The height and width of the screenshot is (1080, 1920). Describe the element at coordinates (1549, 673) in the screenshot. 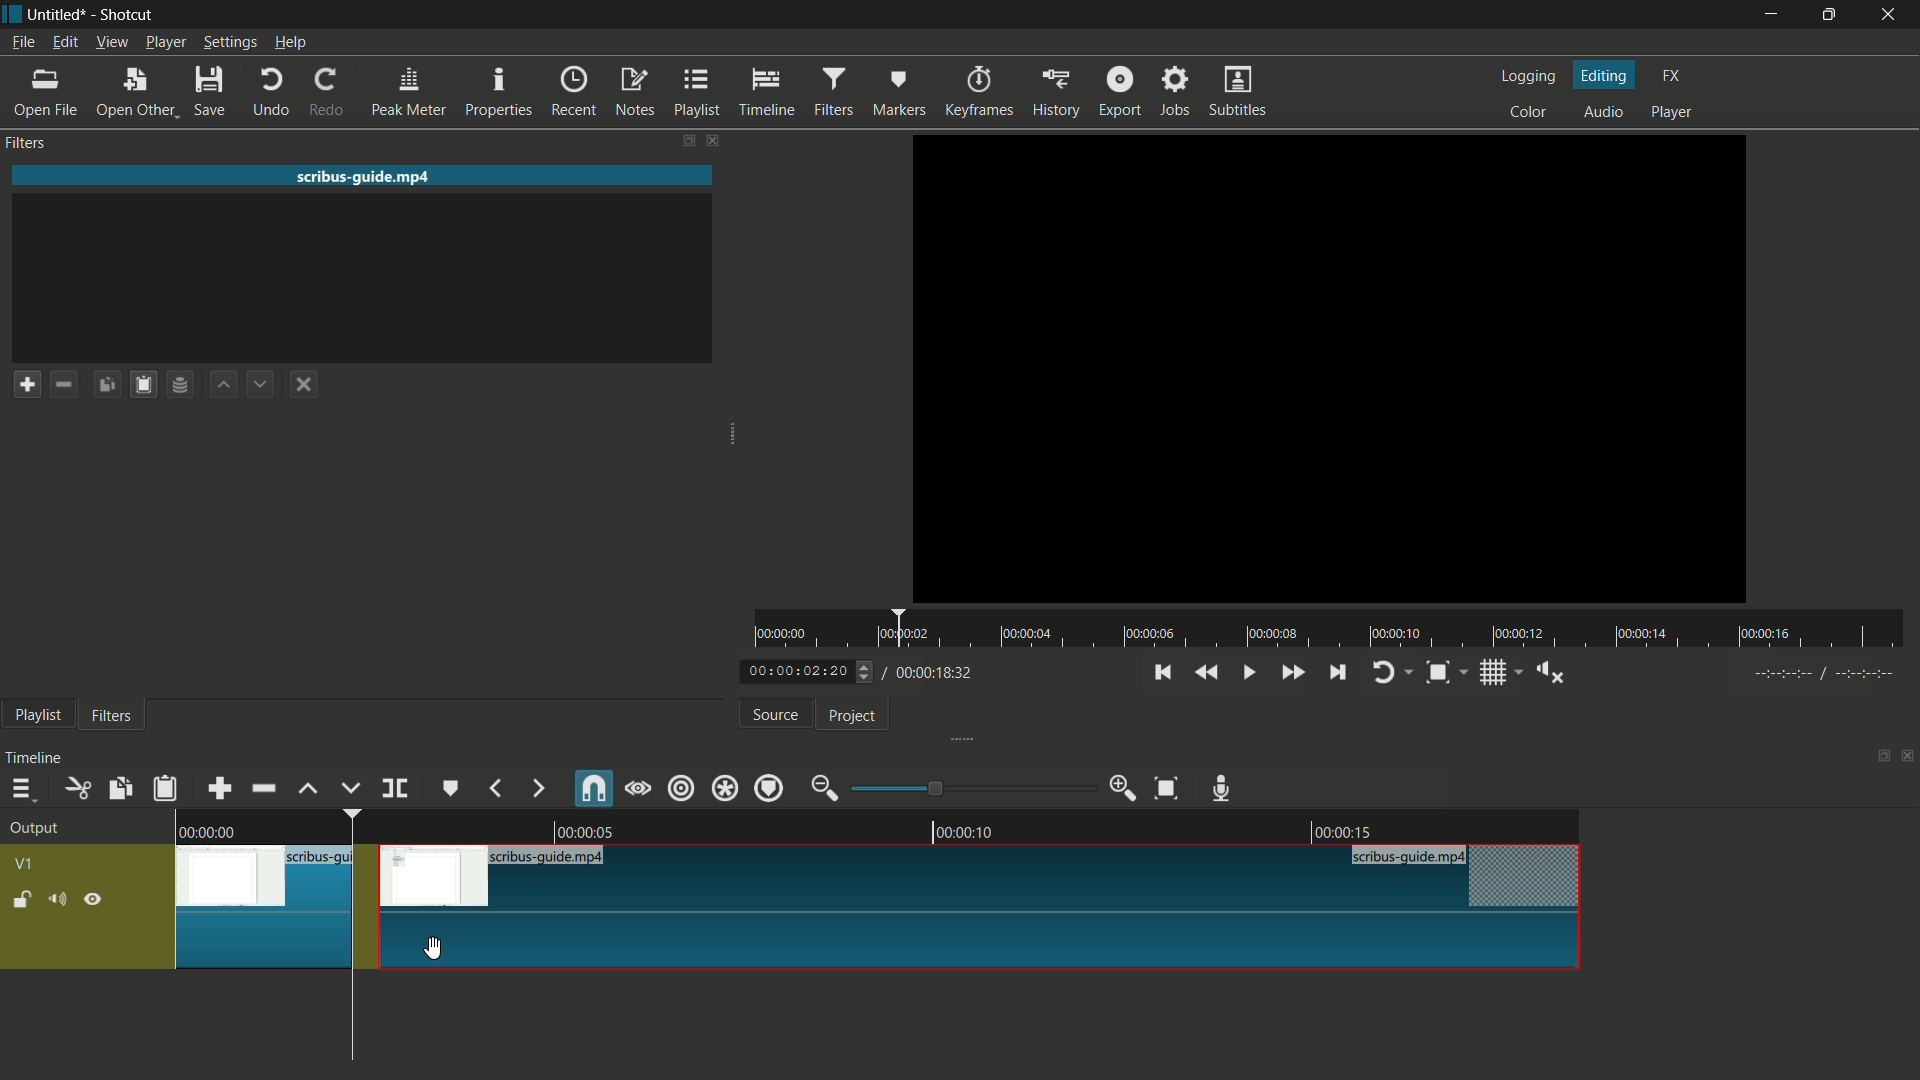

I see `show volume control` at that location.